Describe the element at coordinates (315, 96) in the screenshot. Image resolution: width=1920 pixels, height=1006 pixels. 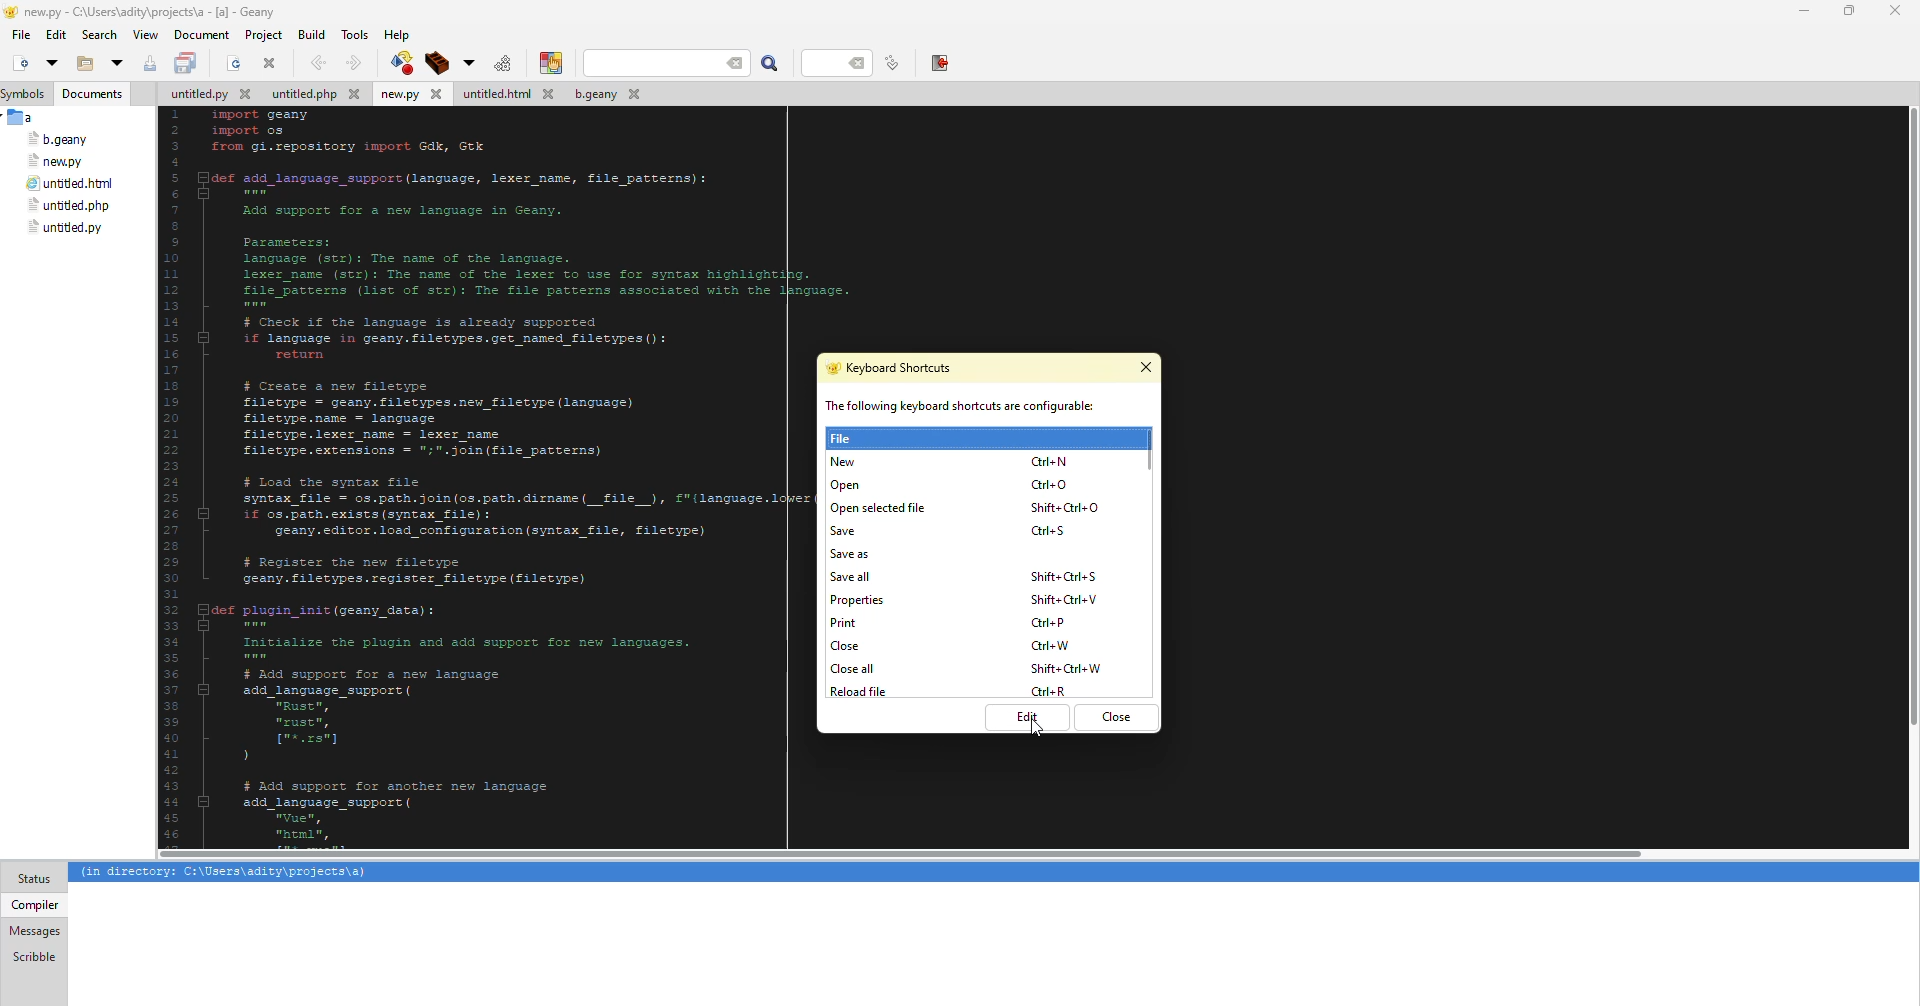
I see `file` at that location.